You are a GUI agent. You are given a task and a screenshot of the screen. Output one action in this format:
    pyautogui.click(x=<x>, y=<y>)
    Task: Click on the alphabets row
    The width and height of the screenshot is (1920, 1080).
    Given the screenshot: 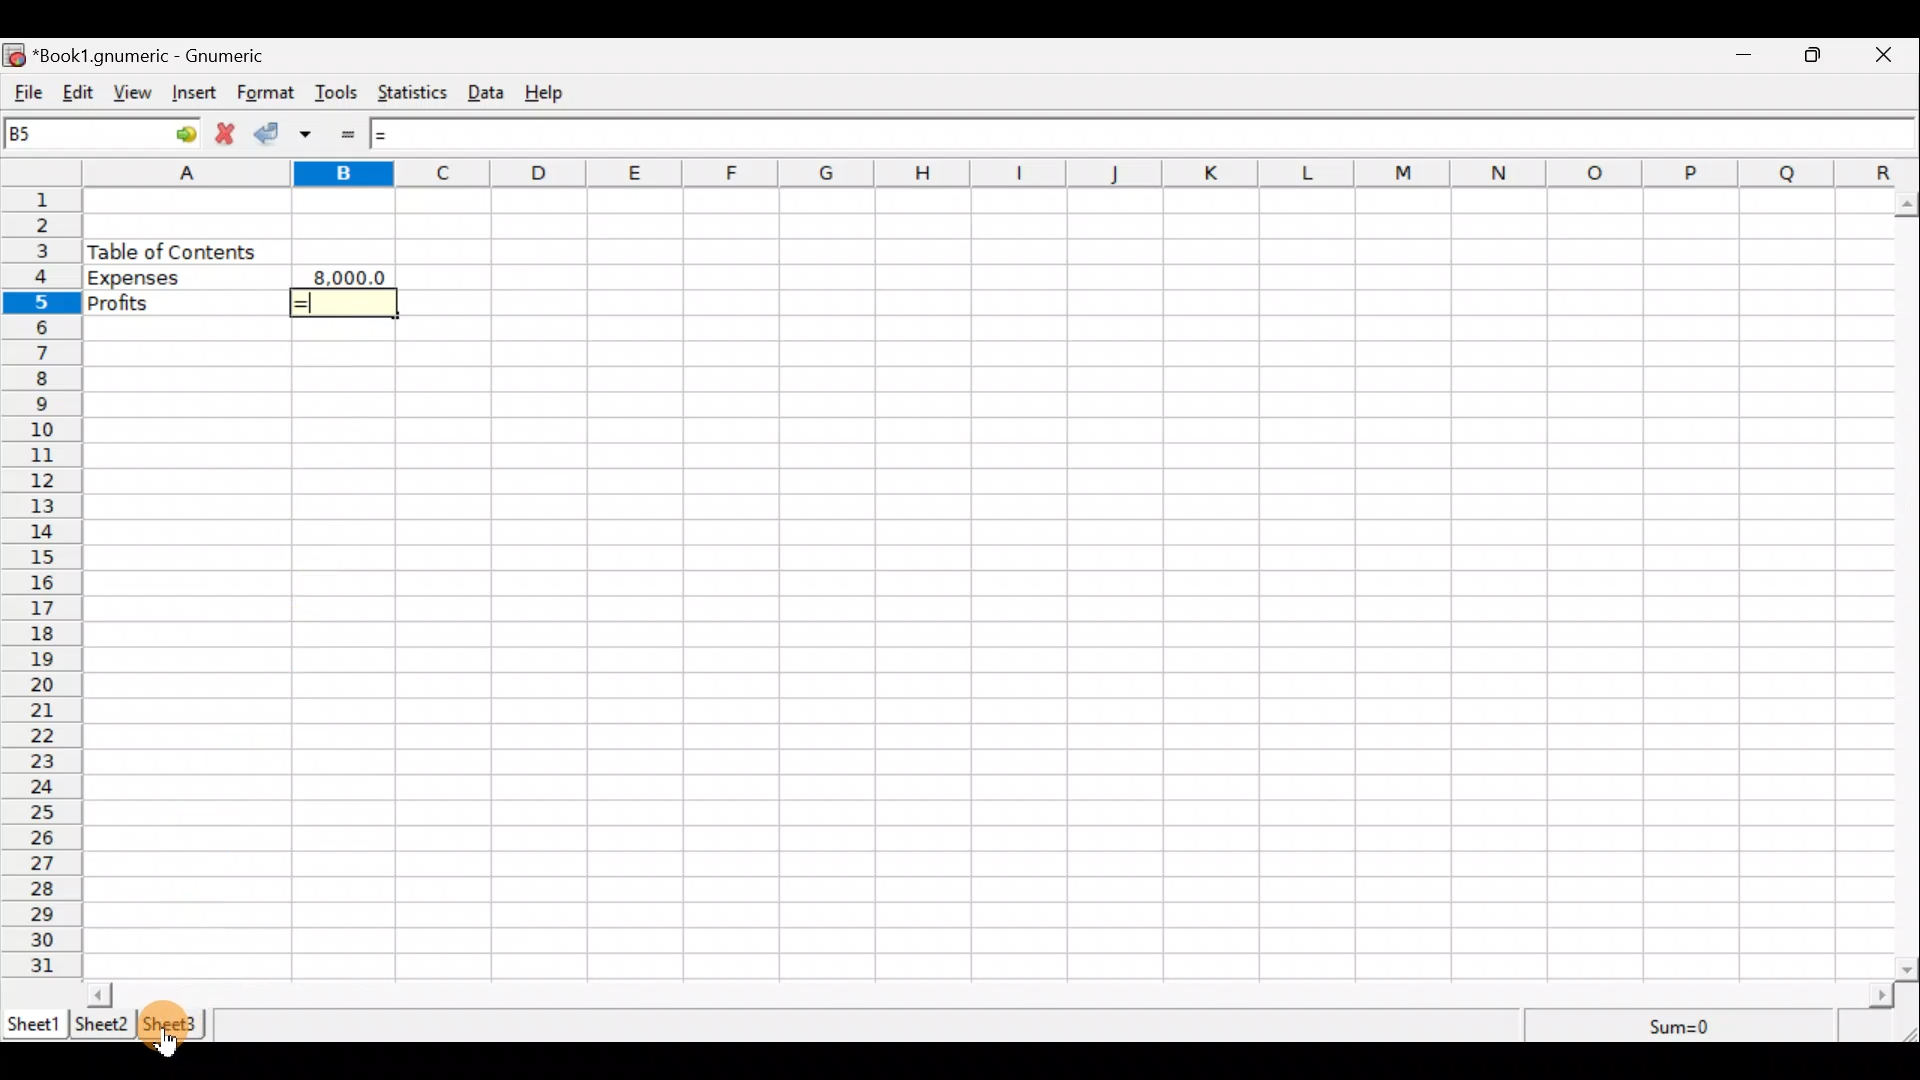 What is the action you would take?
    pyautogui.click(x=972, y=174)
    